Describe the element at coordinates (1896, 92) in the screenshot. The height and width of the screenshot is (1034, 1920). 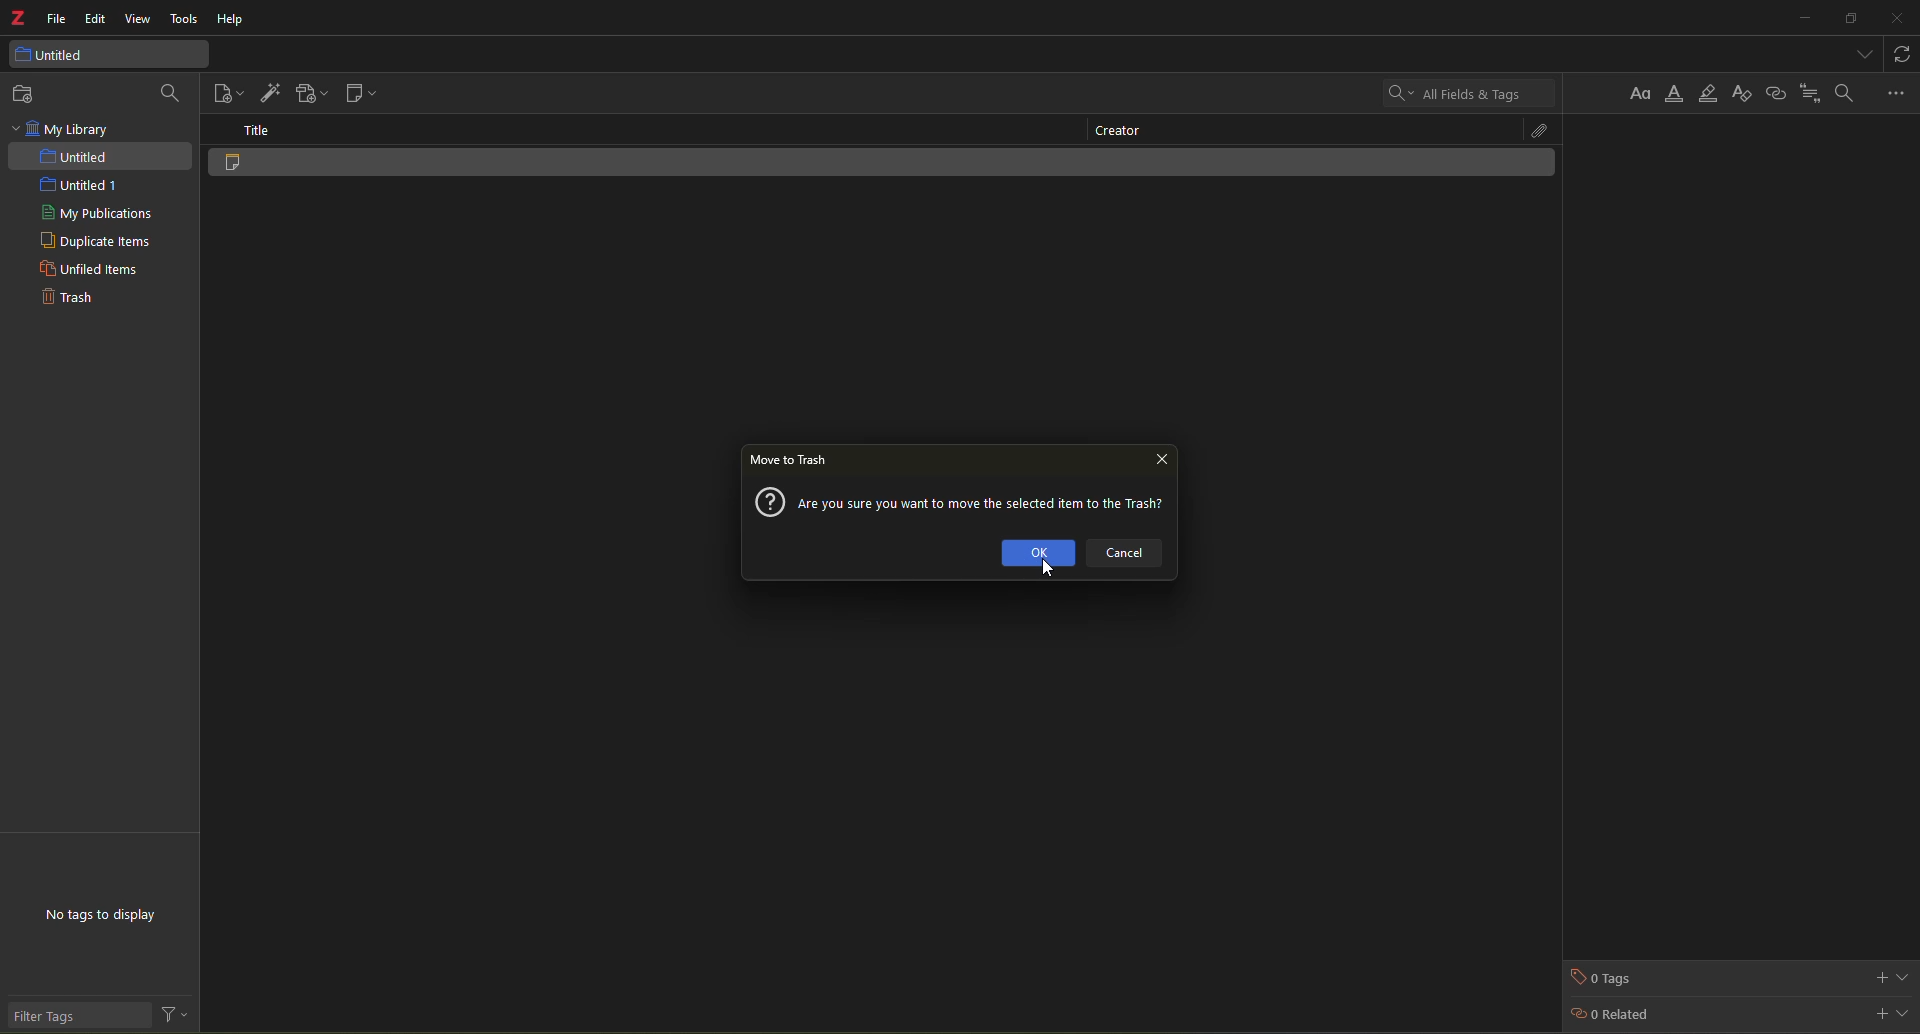
I see `more` at that location.